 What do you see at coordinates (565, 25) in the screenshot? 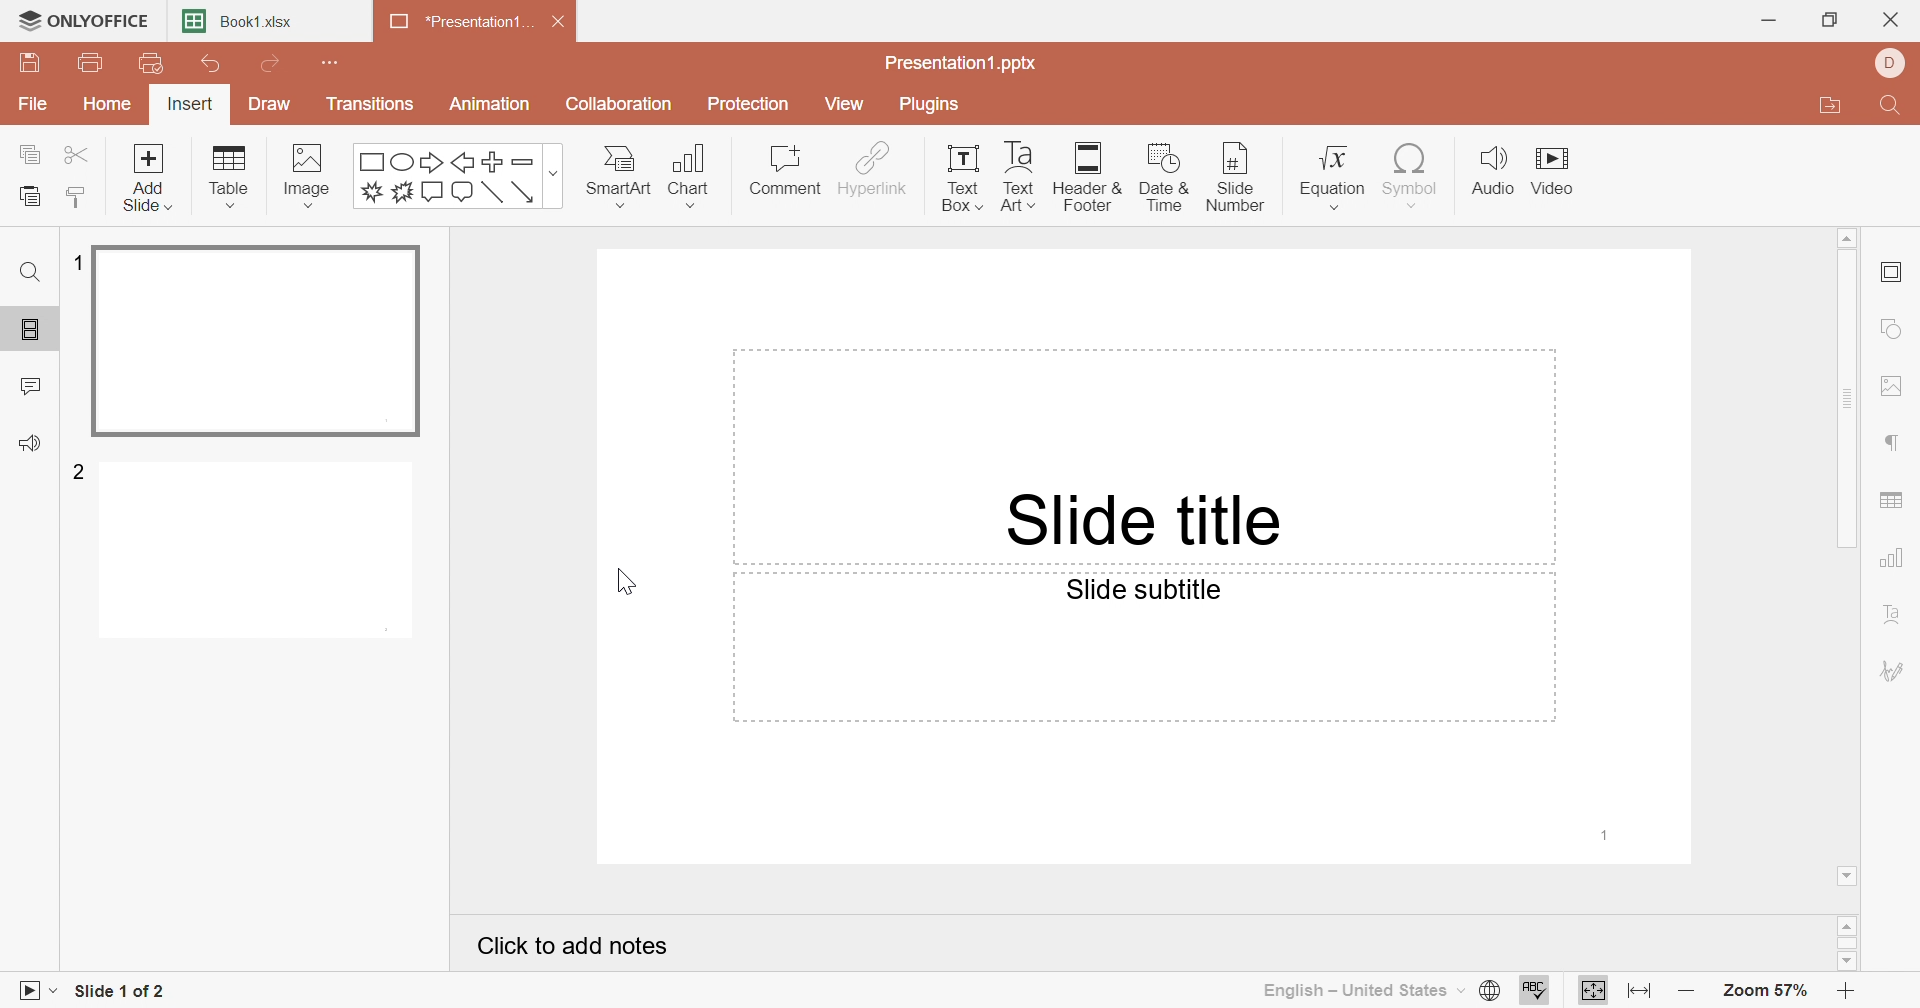
I see `Close` at bounding box center [565, 25].